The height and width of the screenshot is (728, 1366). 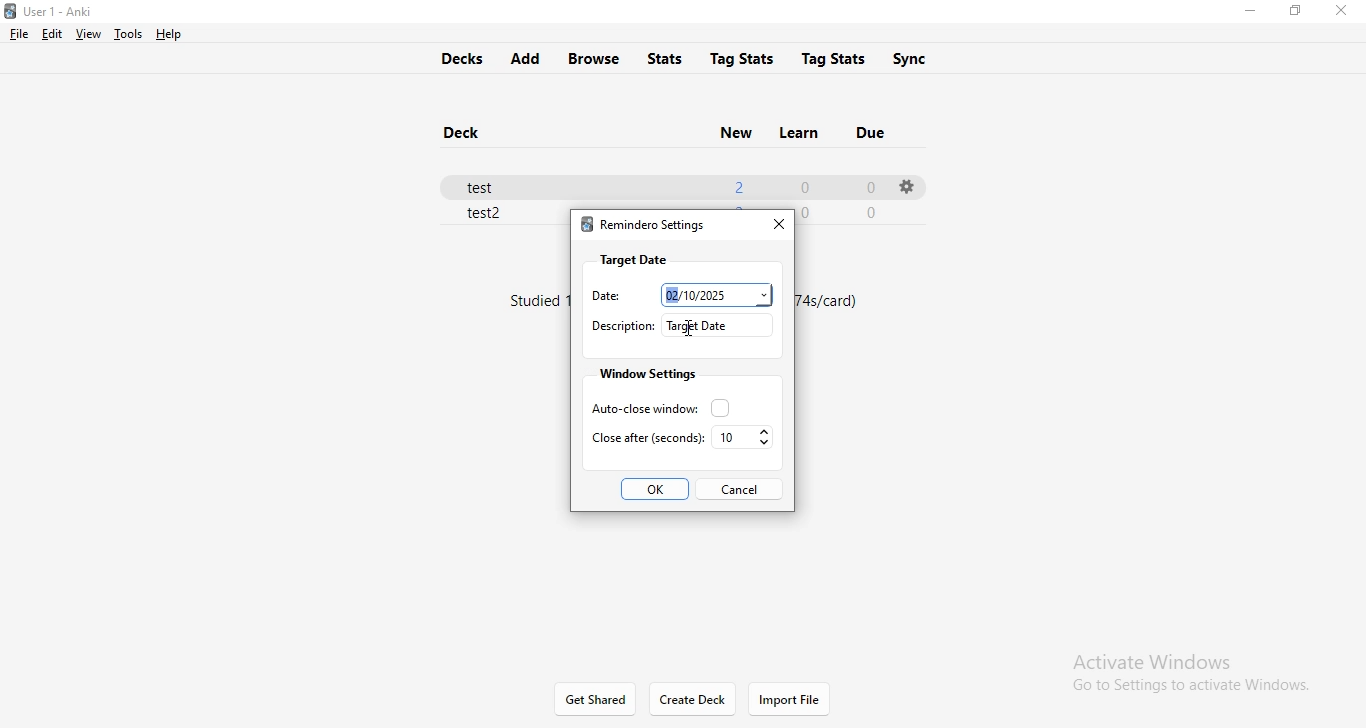 I want to click on date, so click(x=601, y=296).